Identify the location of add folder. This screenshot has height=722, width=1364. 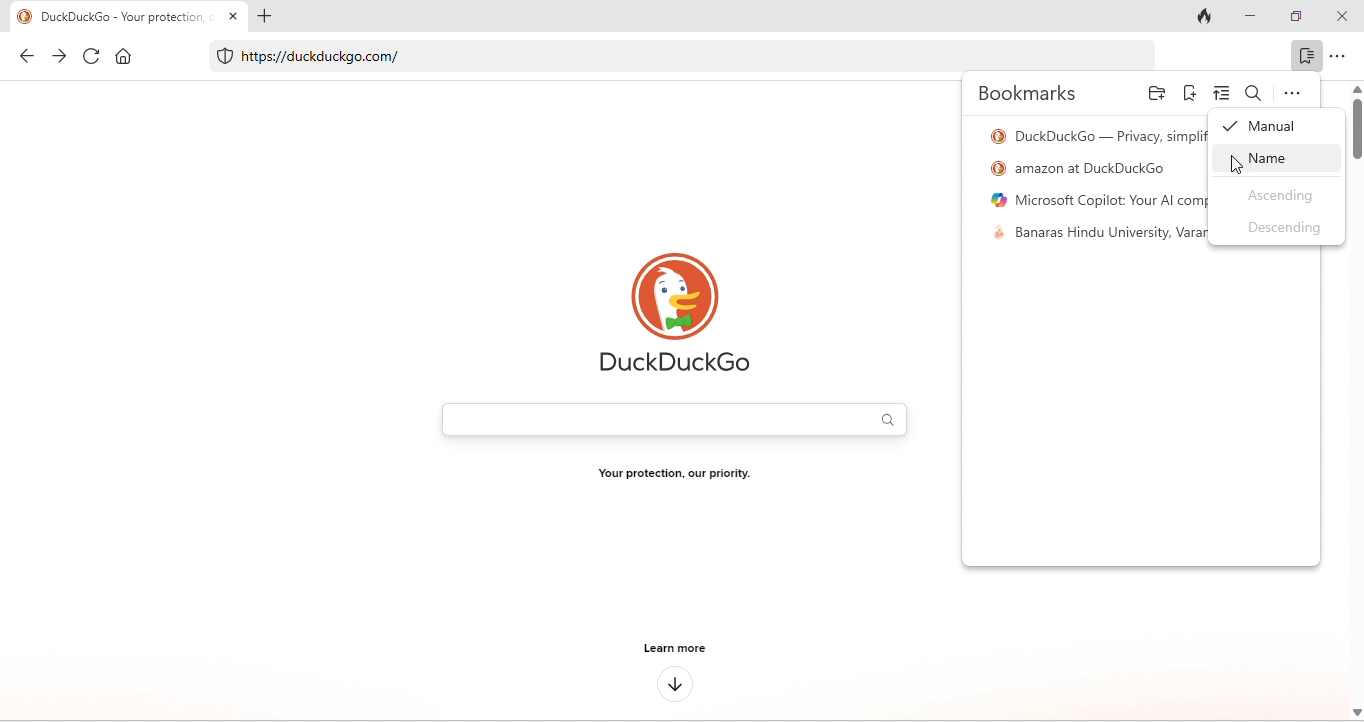
(1156, 95).